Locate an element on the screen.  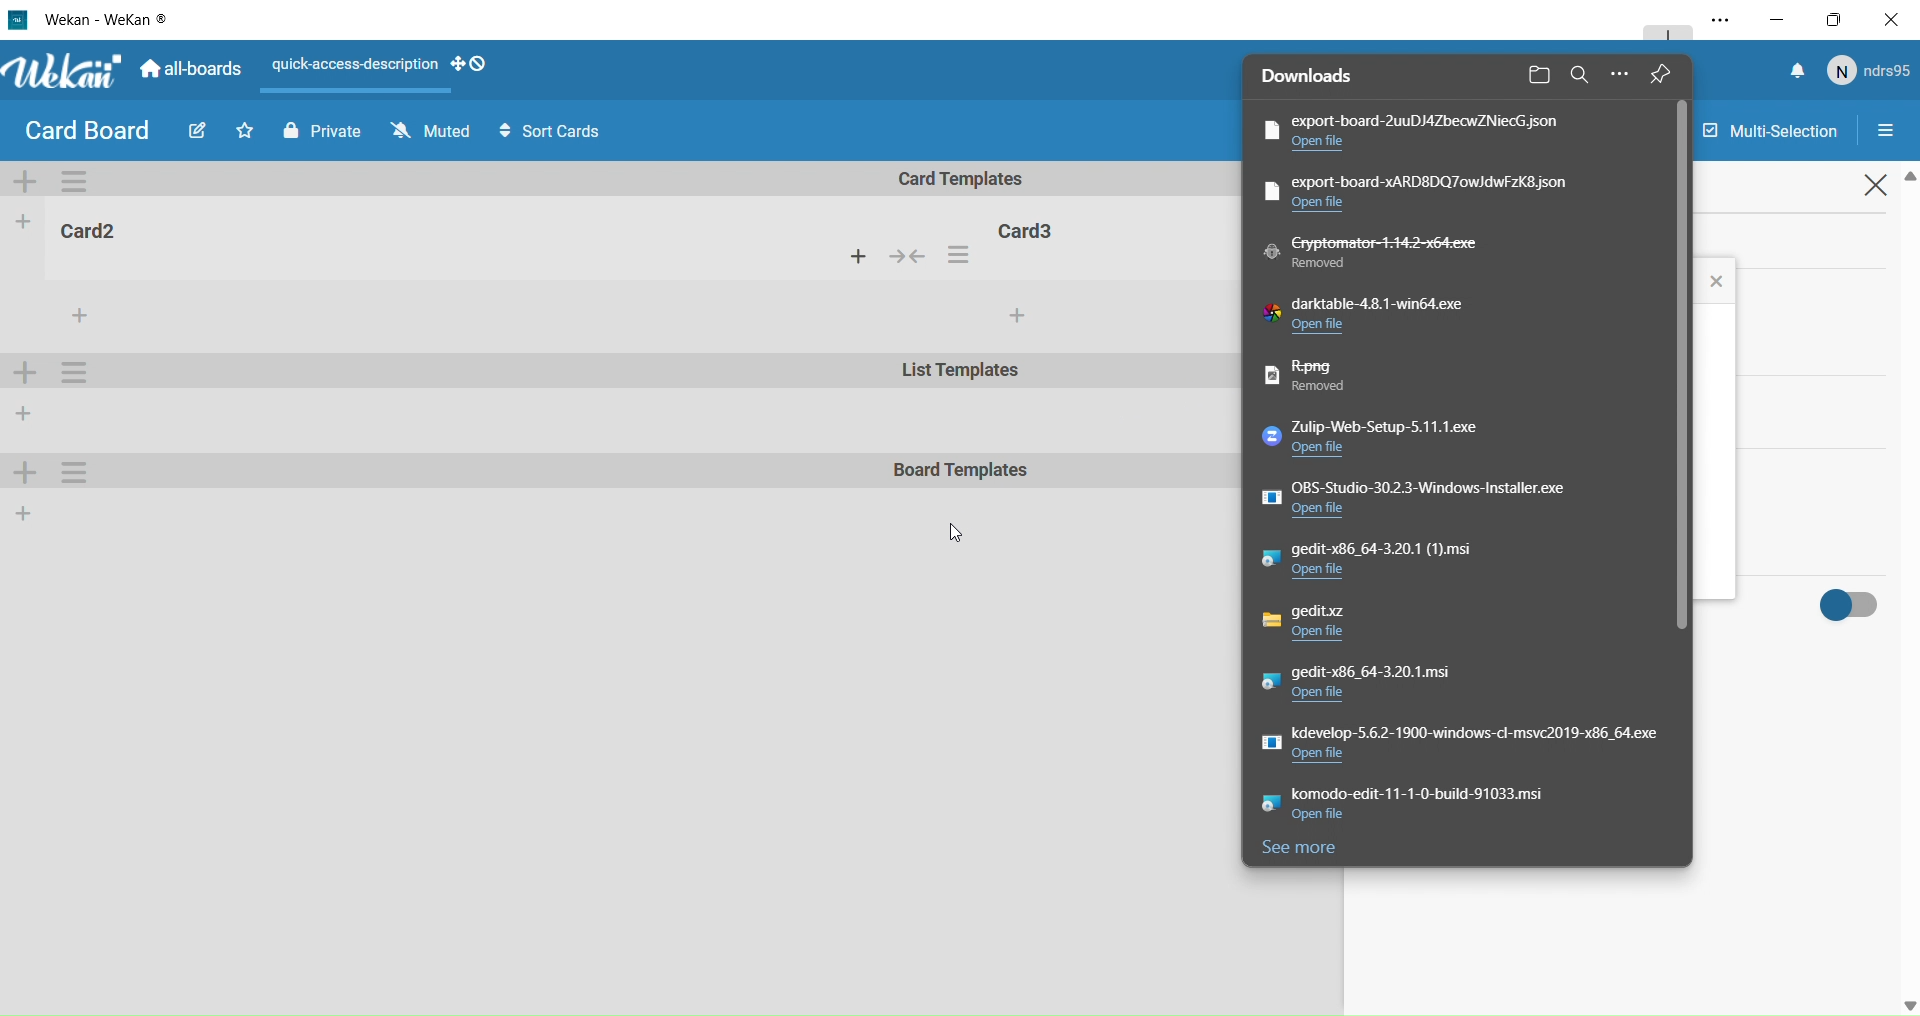
downloaded file is located at coordinates (1431, 498).